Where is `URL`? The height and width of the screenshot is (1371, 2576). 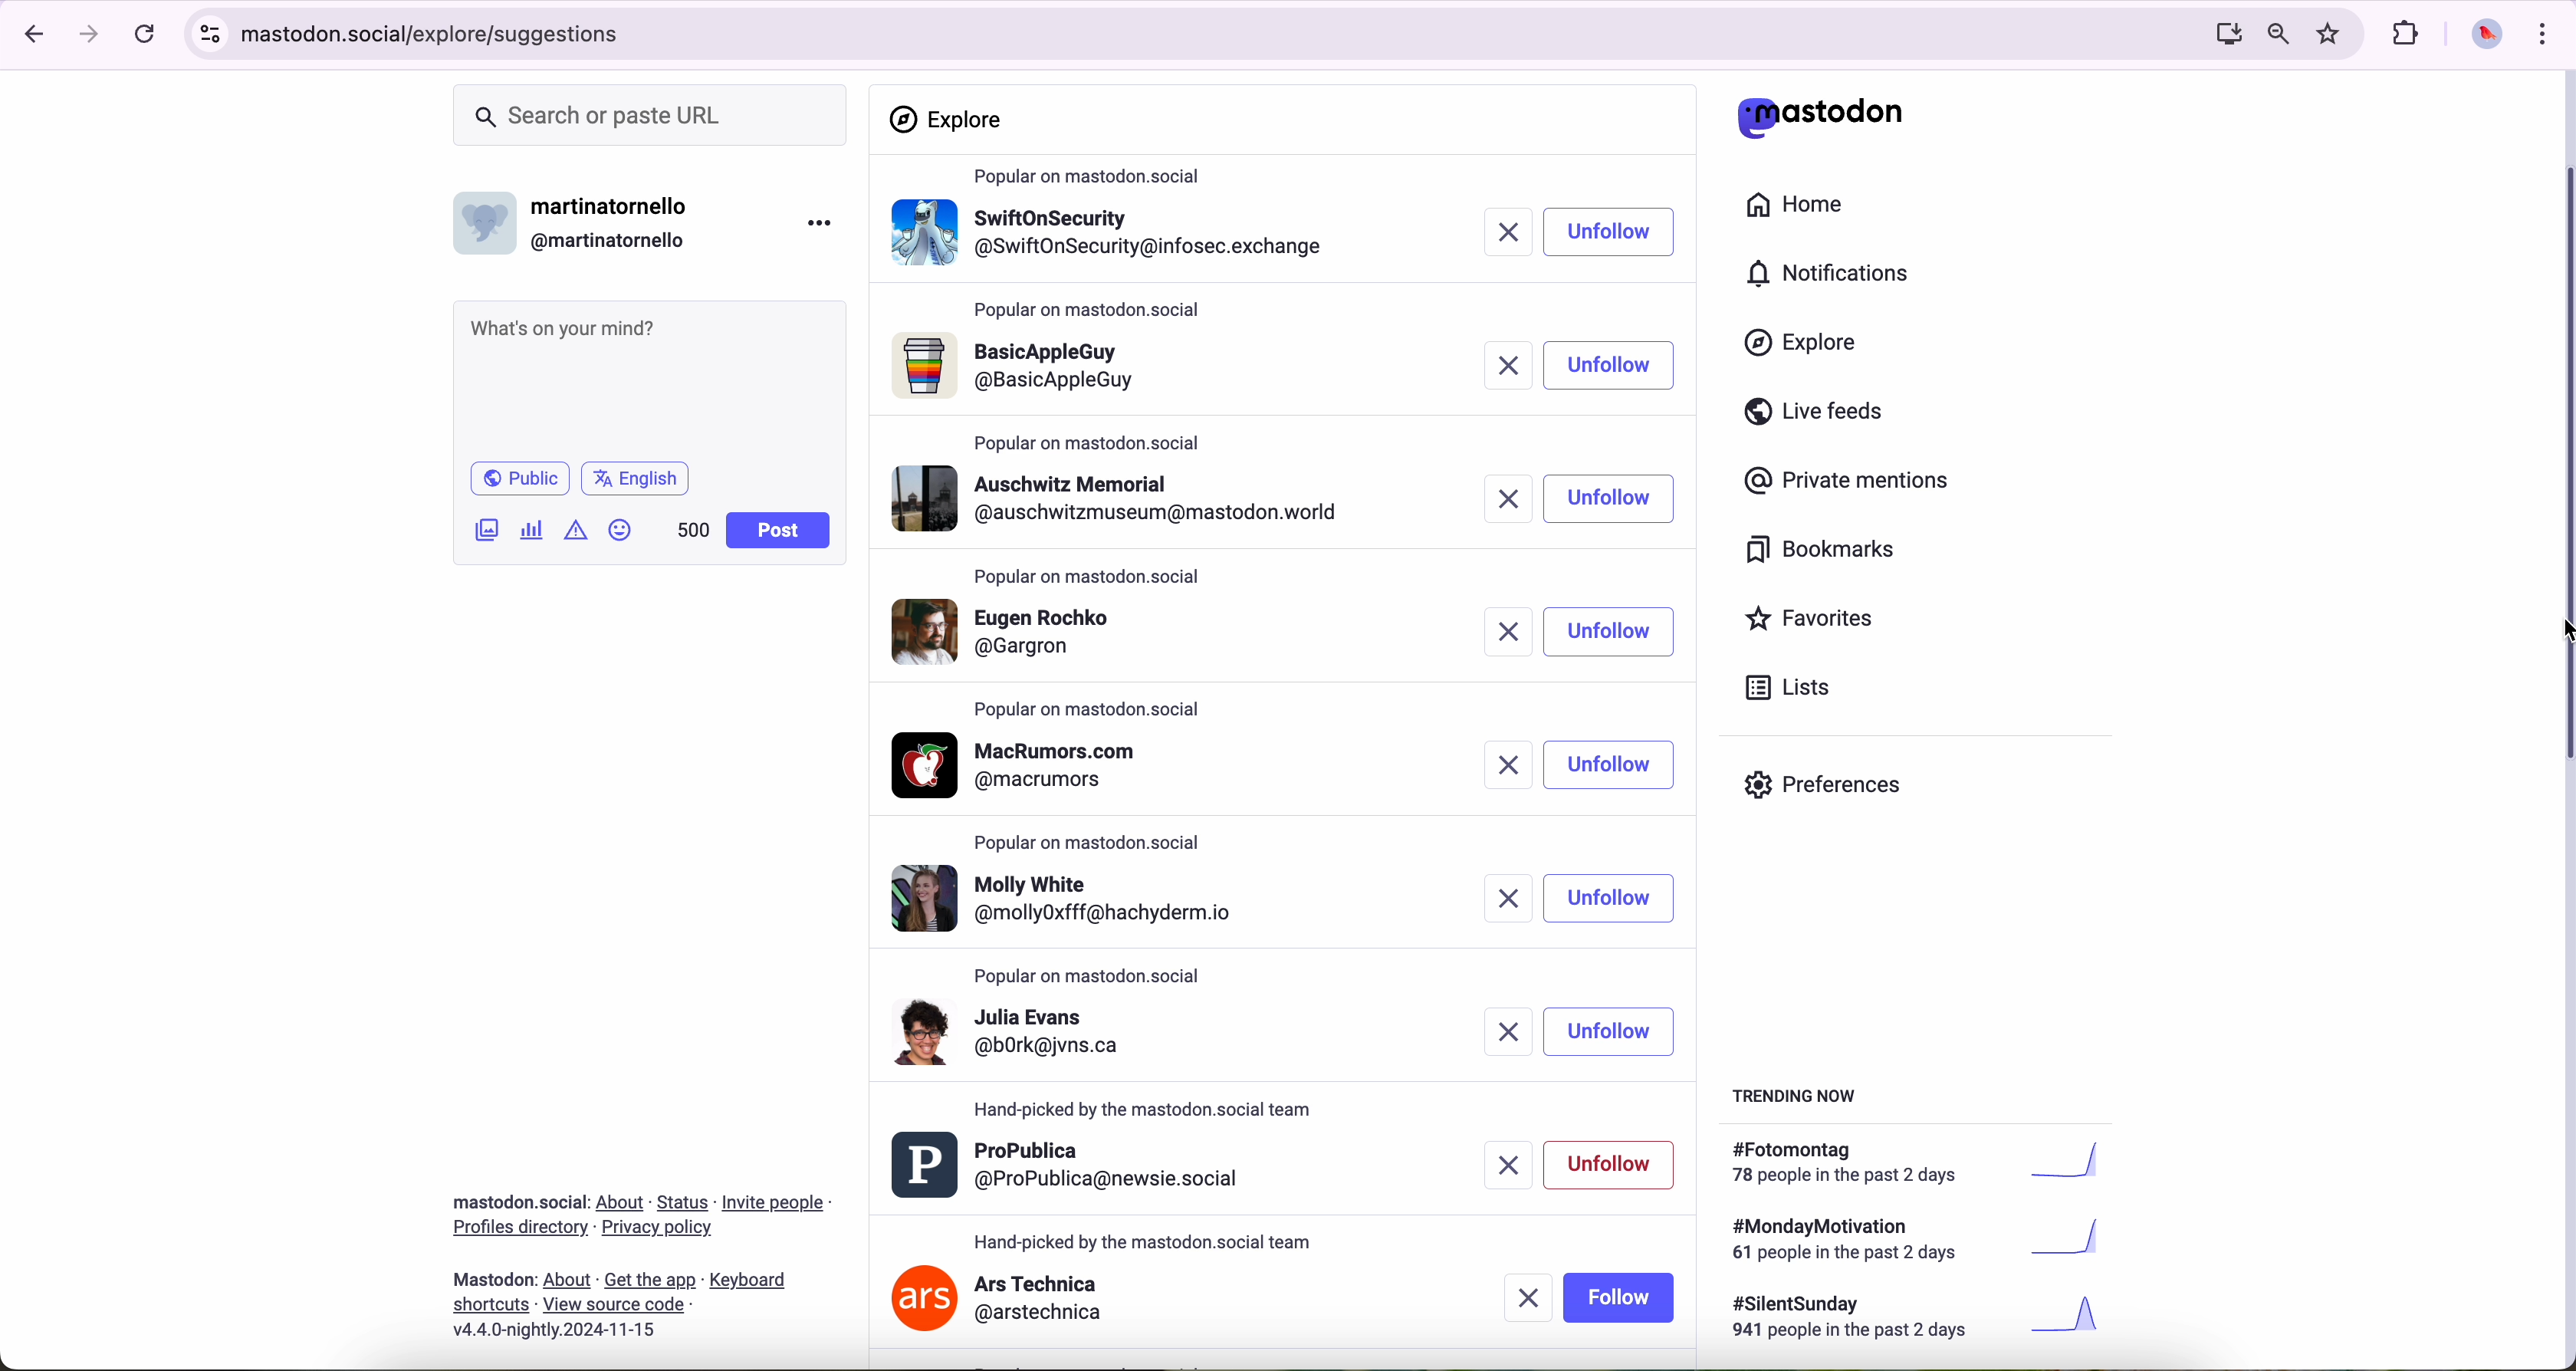
URL is located at coordinates (439, 31).